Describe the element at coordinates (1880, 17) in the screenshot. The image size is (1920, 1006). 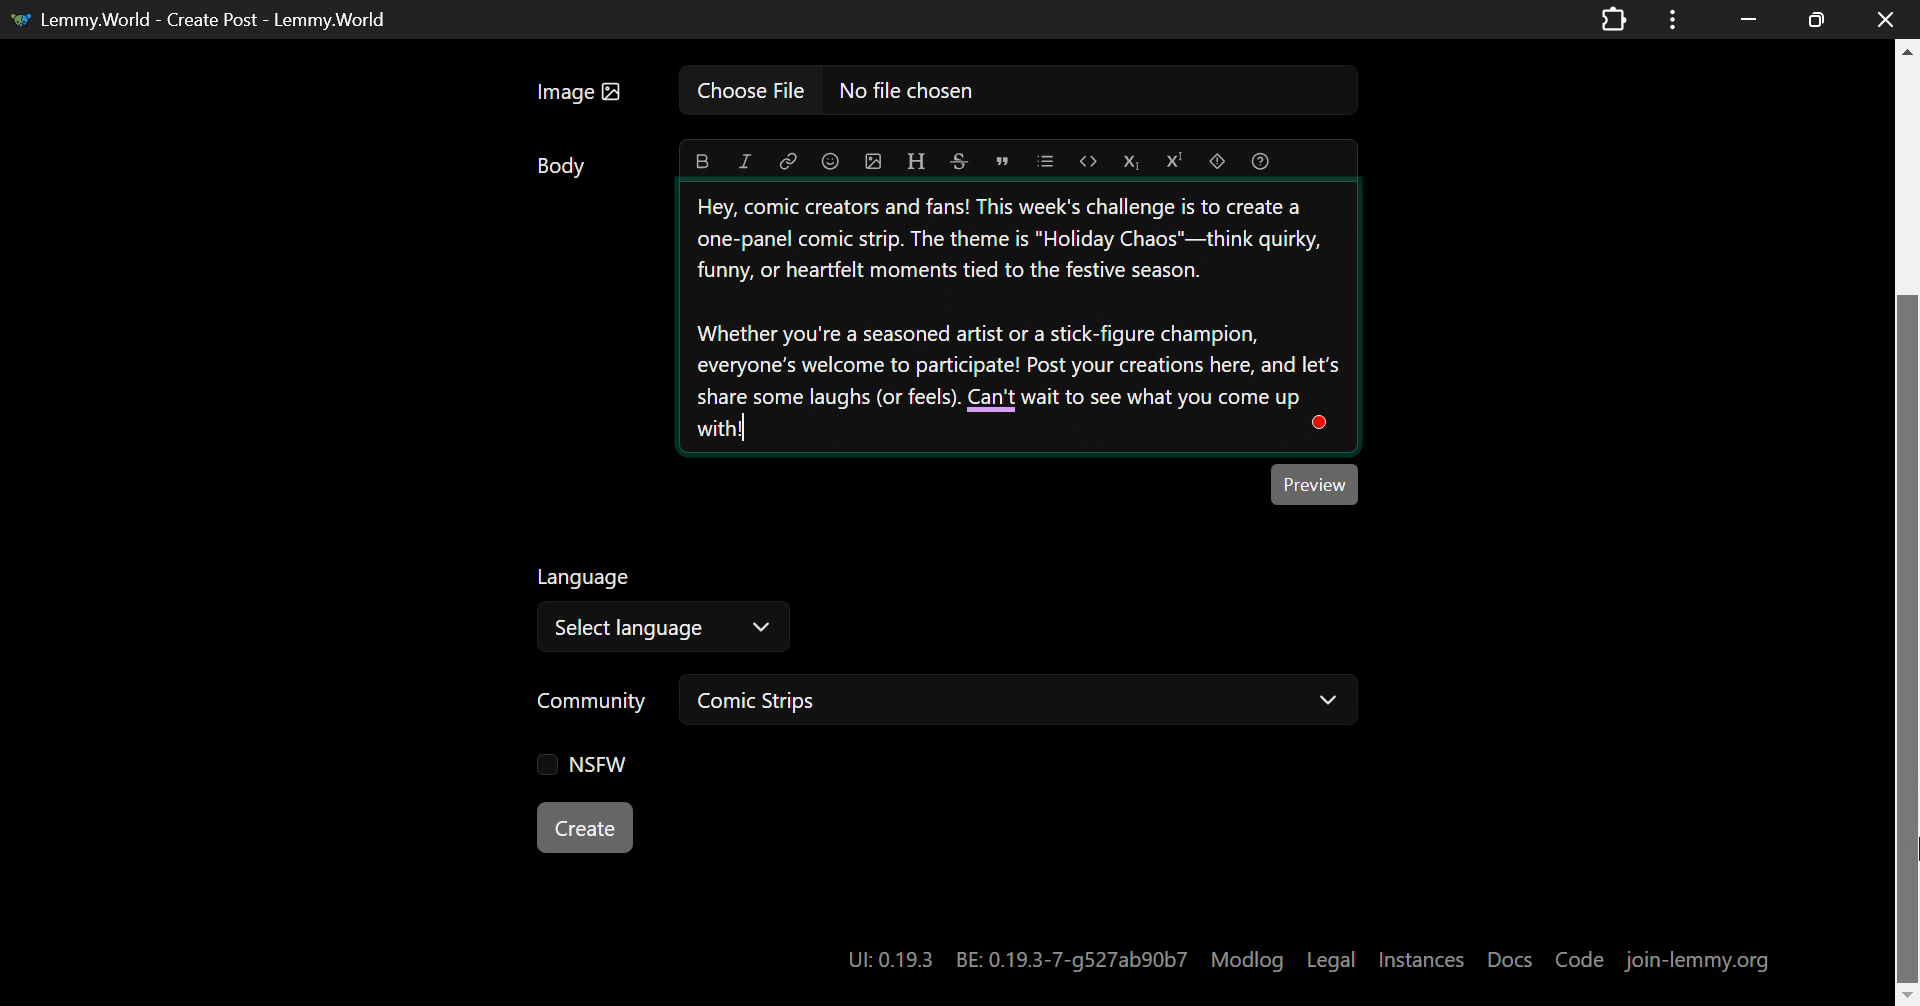
I see `Close Window` at that location.